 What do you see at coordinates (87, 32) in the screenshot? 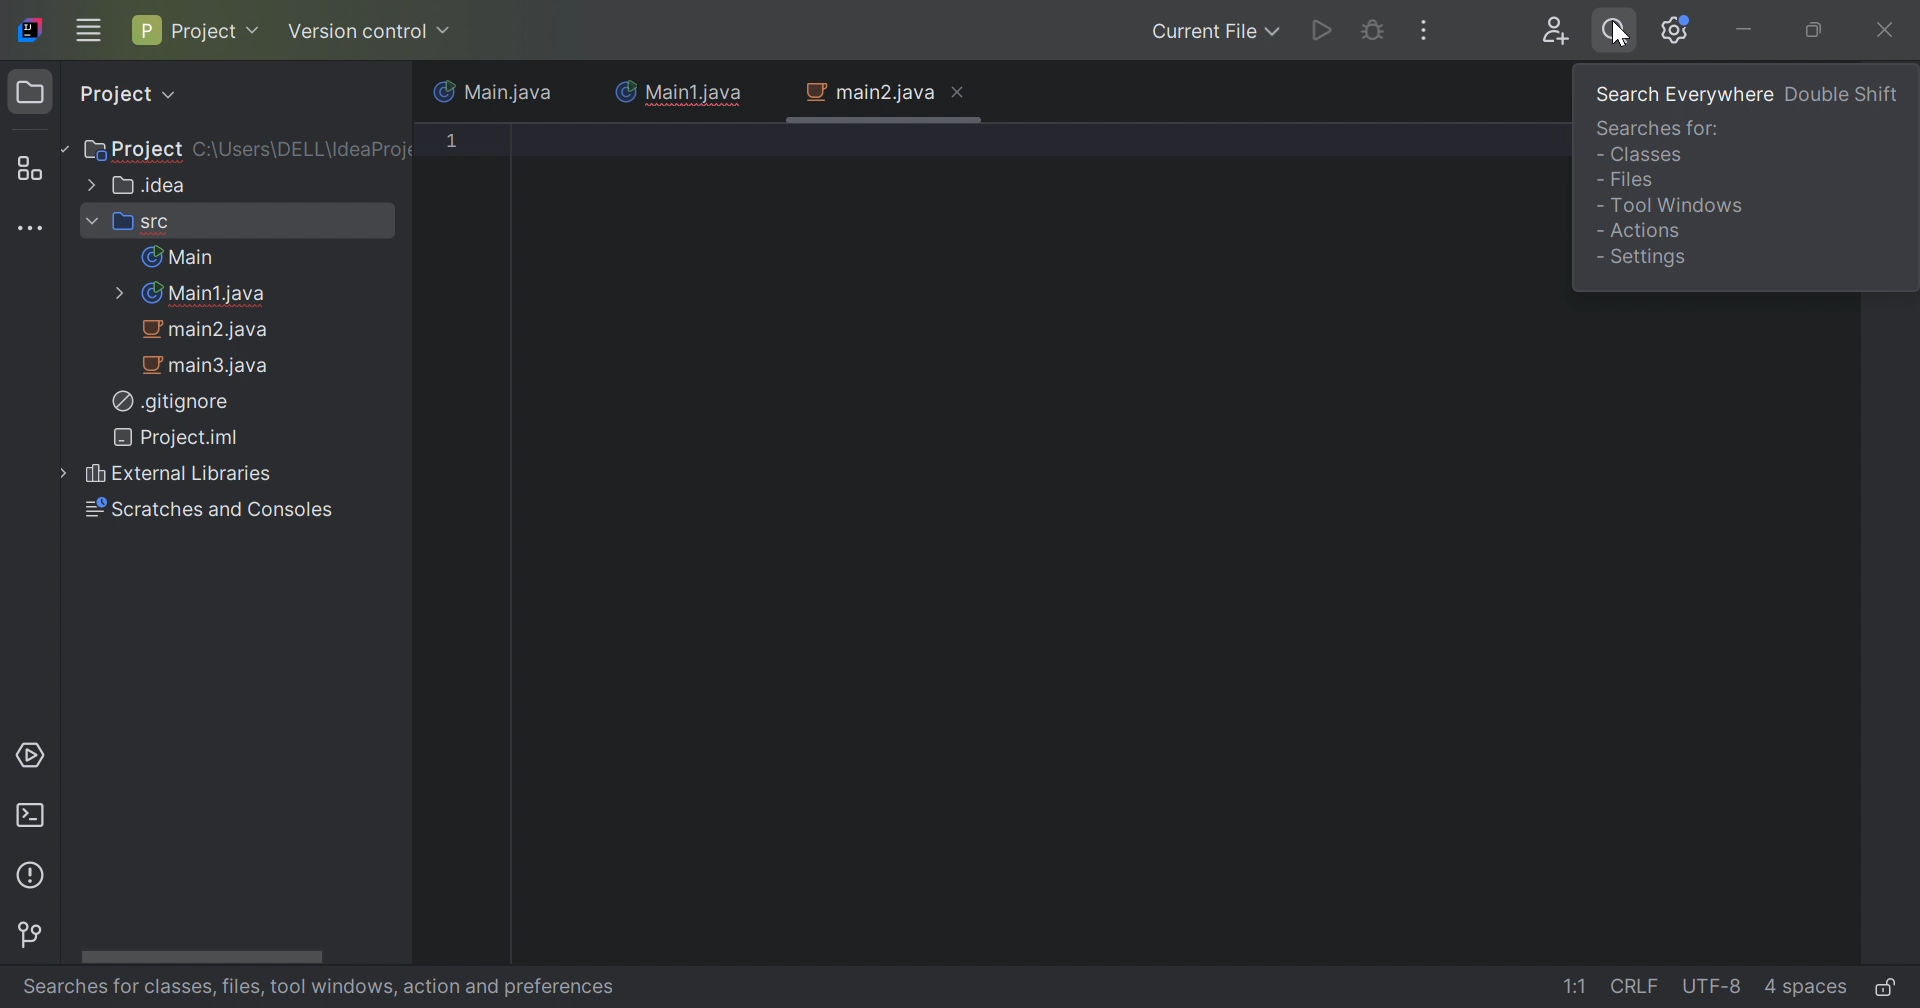
I see `Main menu` at bounding box center [87, 32].